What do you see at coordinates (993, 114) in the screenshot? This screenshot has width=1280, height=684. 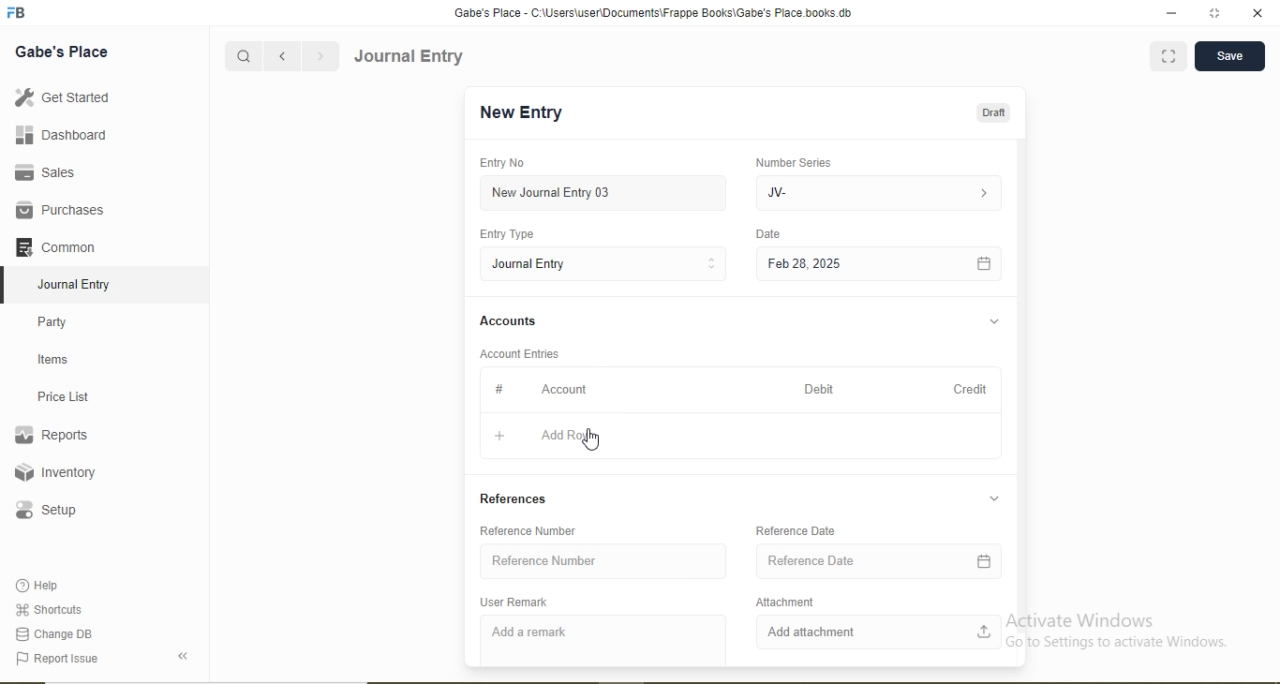 I see `Draft` at bounding box center [993, 114].